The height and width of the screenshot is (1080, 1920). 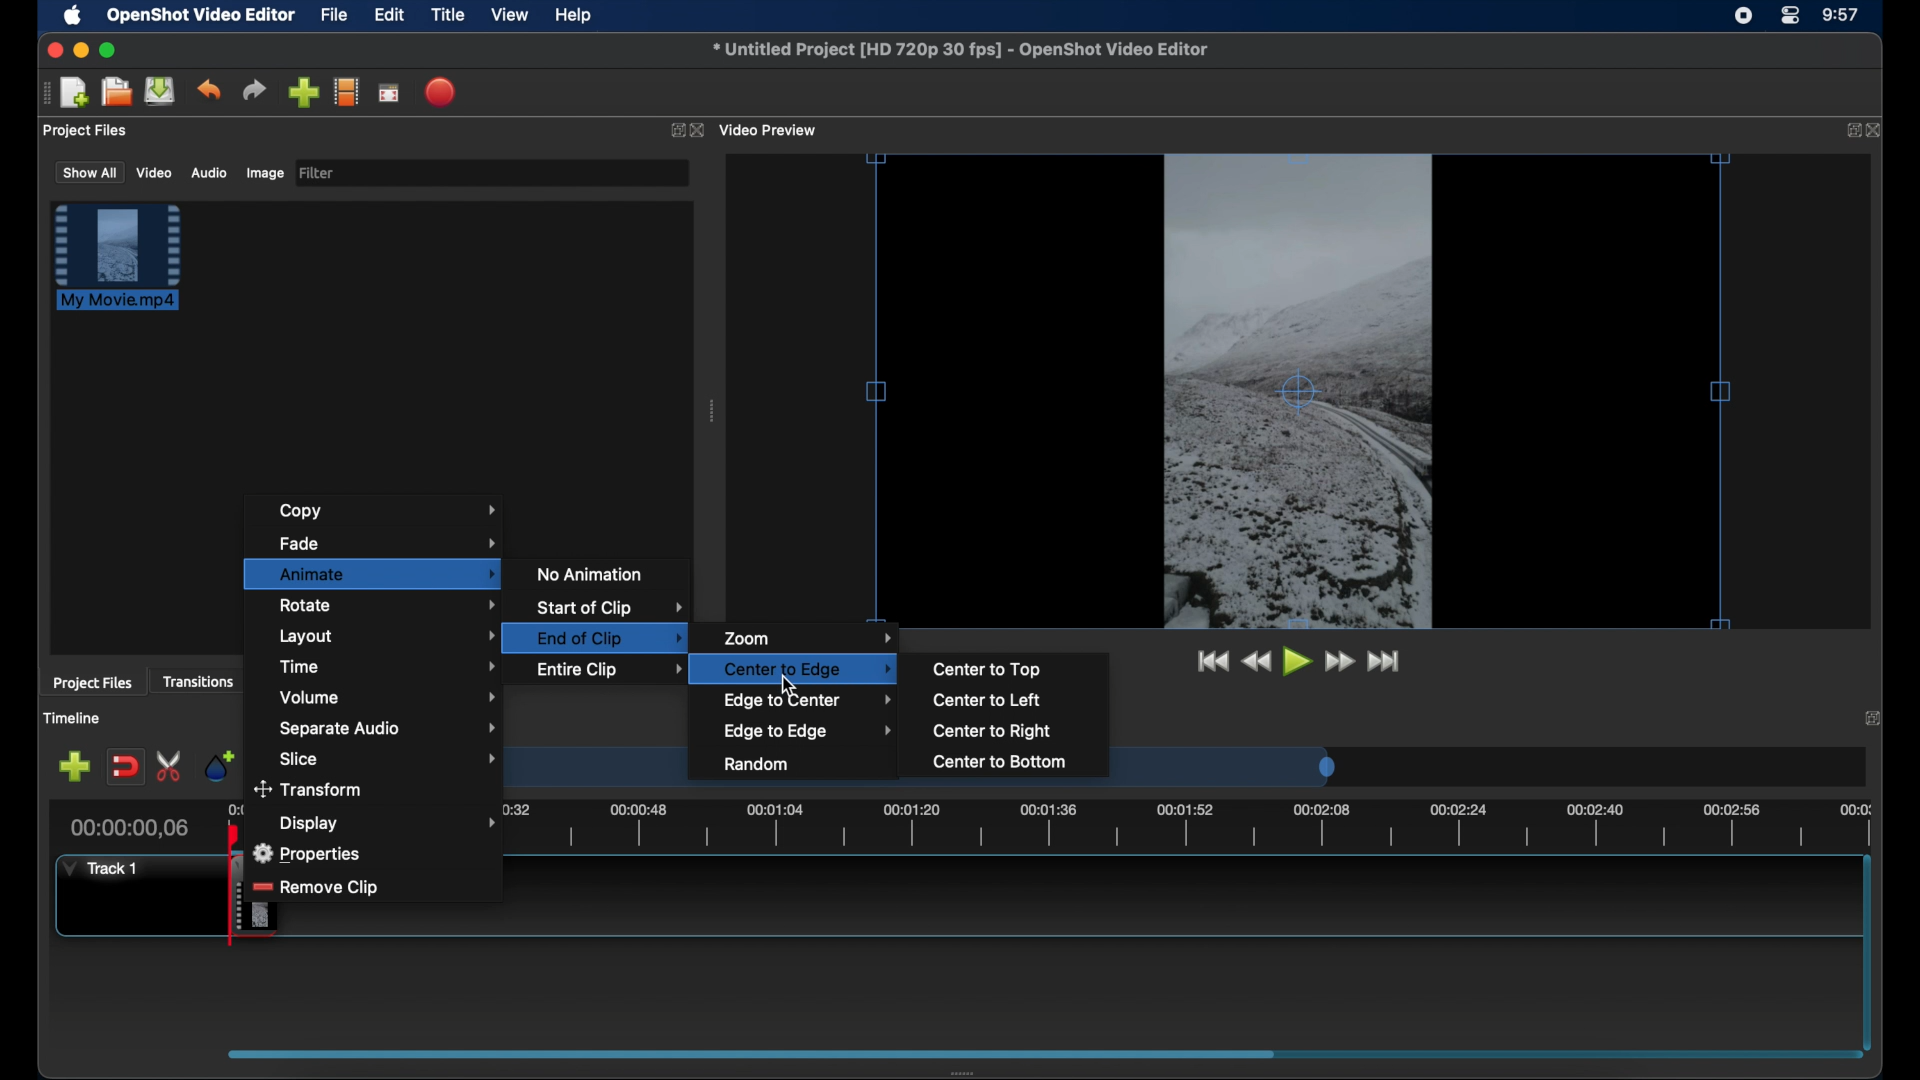 What do you see at coordinates (254, 90) in the screenshot?
I see `redo` at bounding box center [254, 90].